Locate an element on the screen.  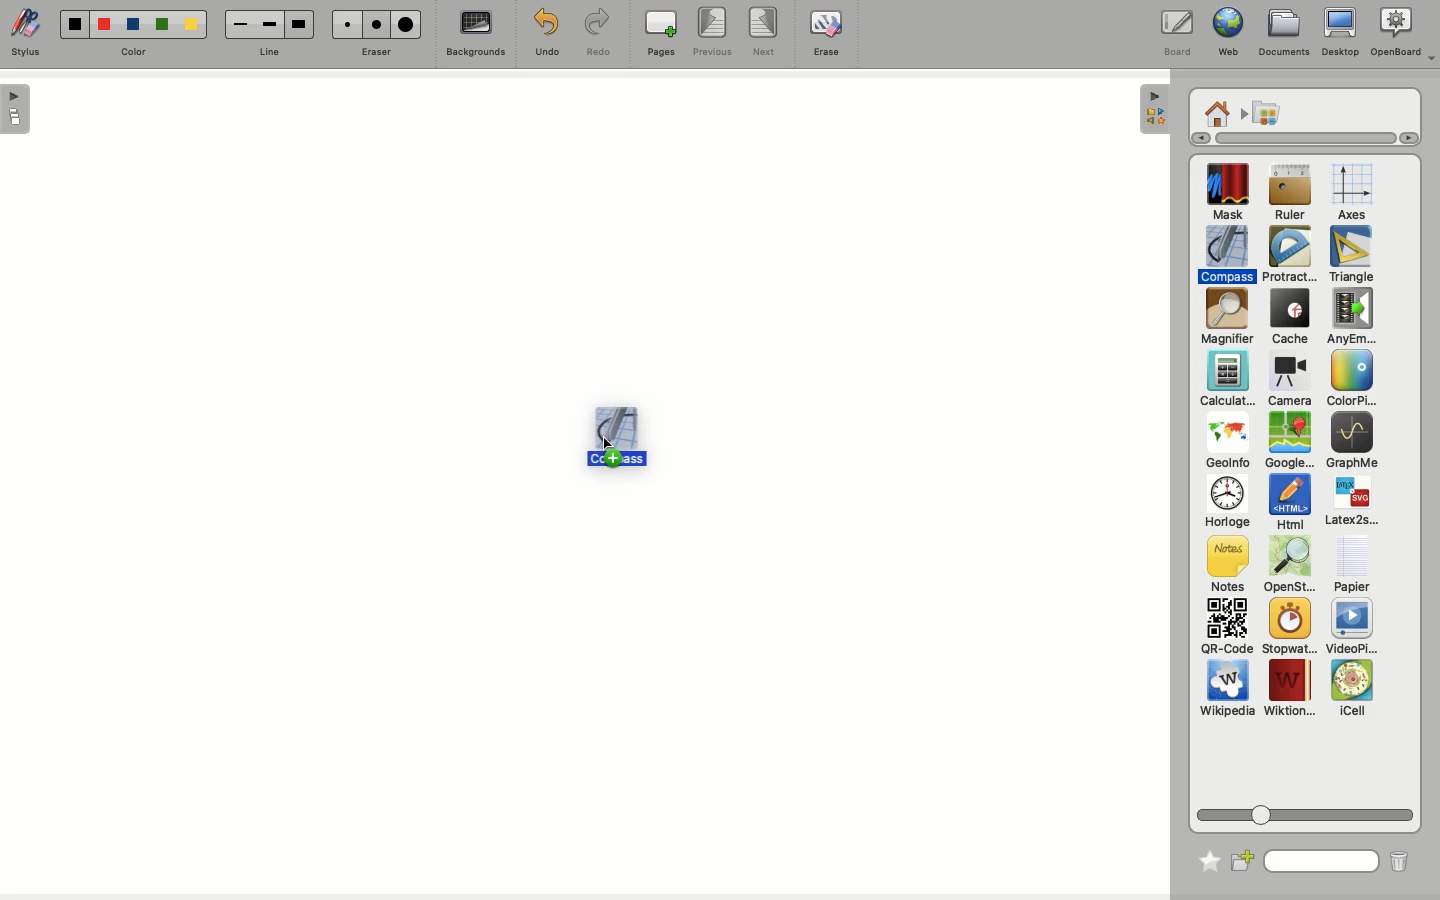
Compass is located at coordinates (618, 436).